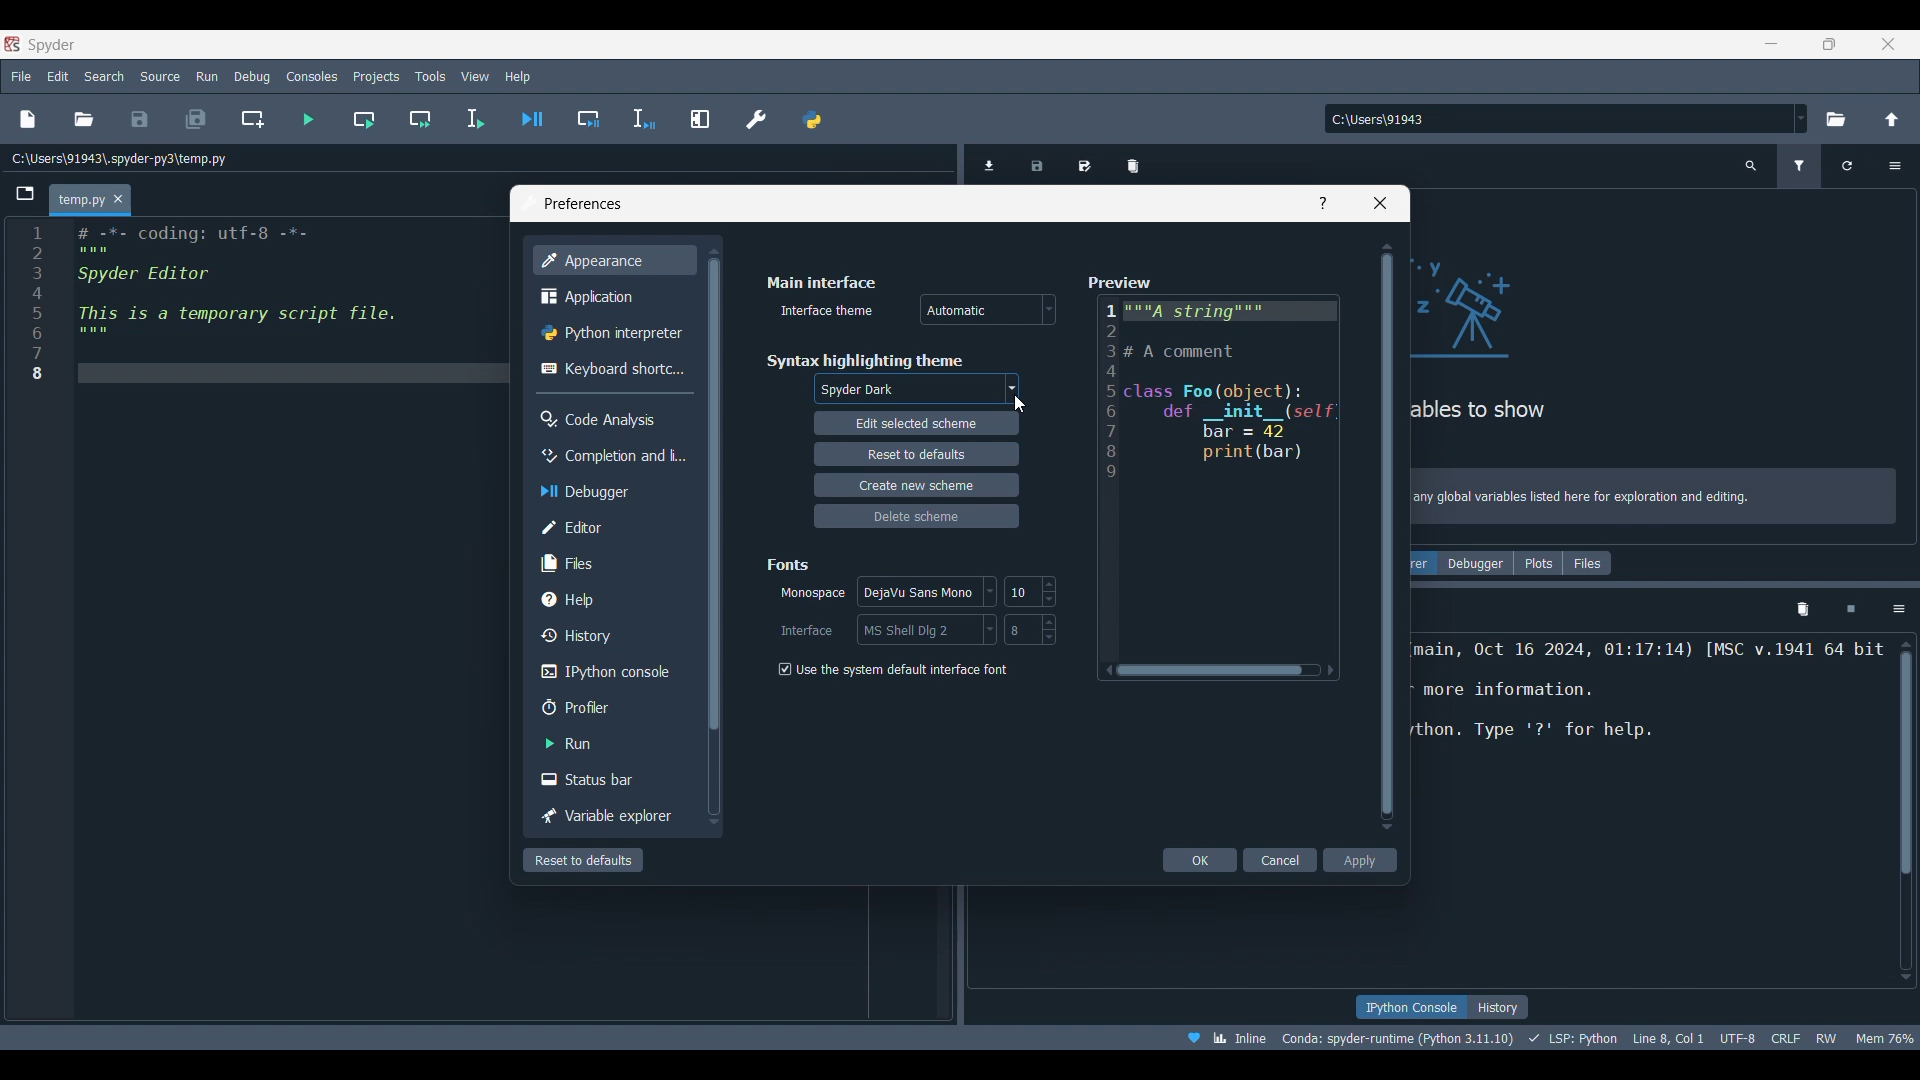  I want to click on Software logo, so click(12, 44).